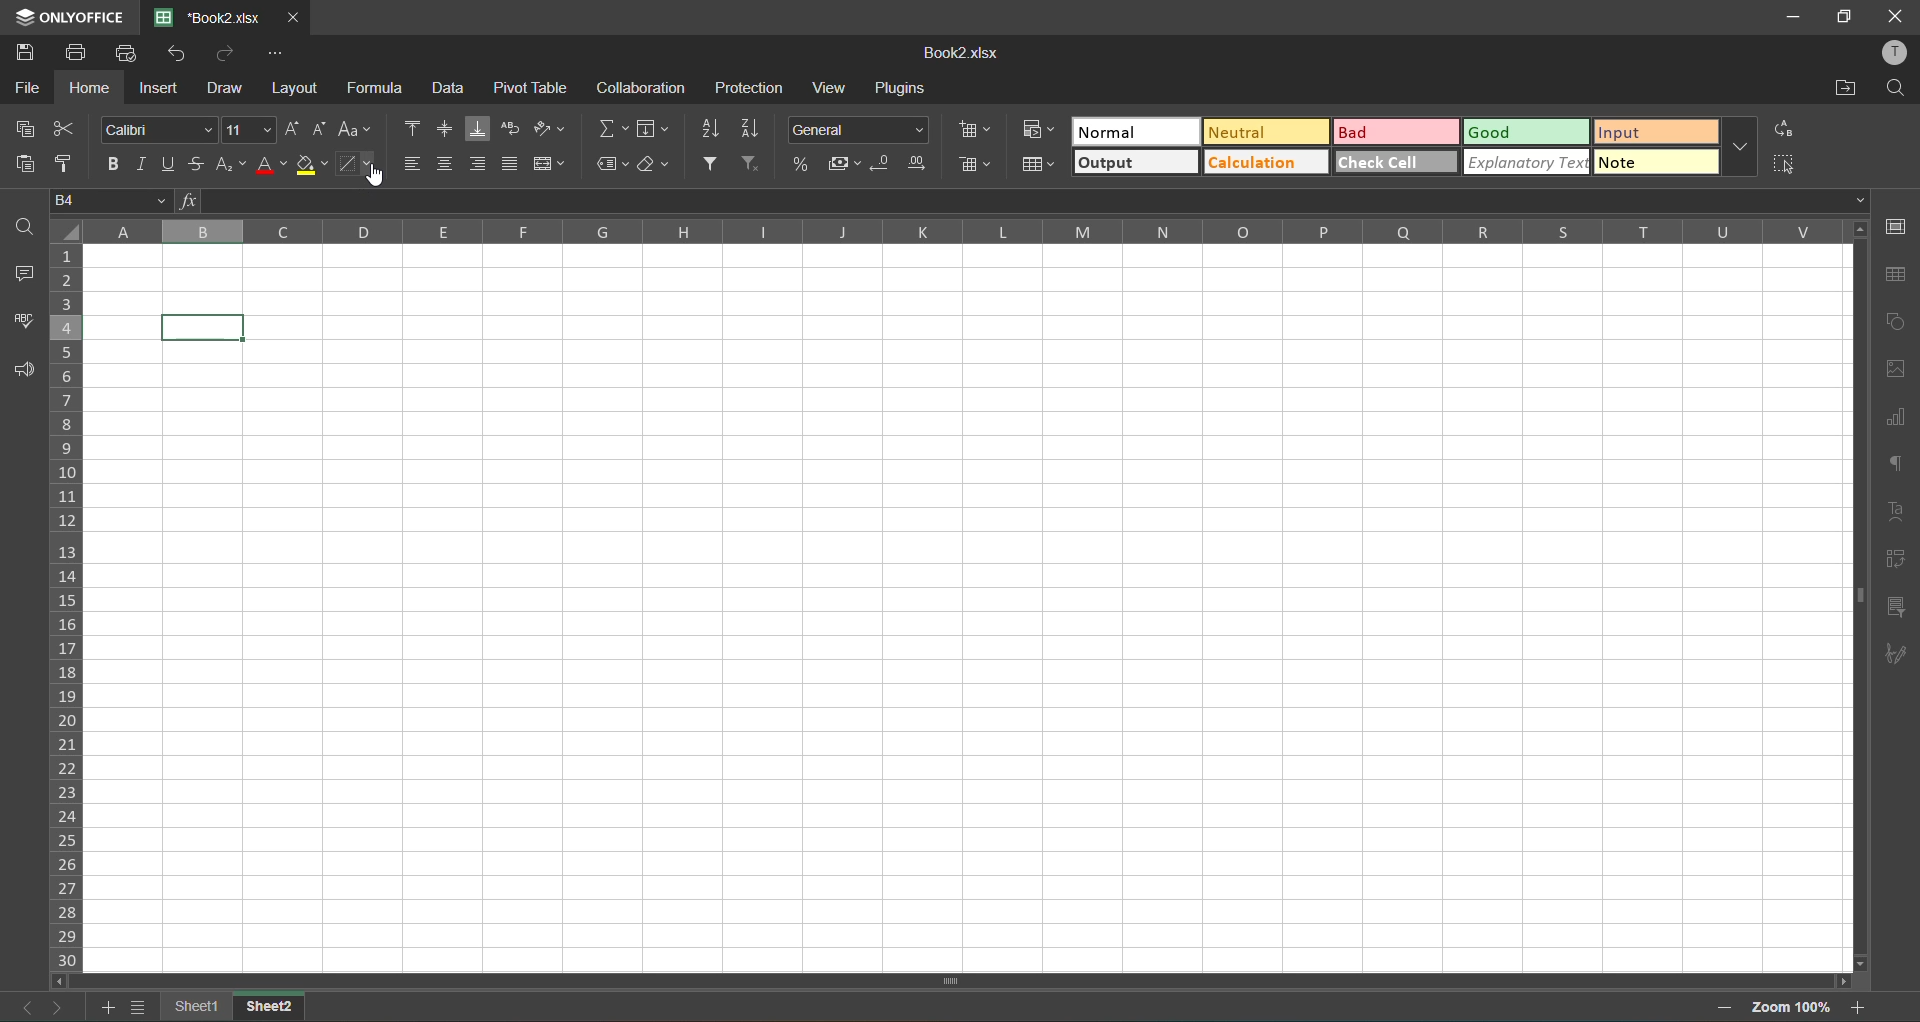 The width and height of the screenshot is (1920, 1022). Describe the element at coordinates (199, 1004) in the screenshot. I see `sheet 1` at that location.